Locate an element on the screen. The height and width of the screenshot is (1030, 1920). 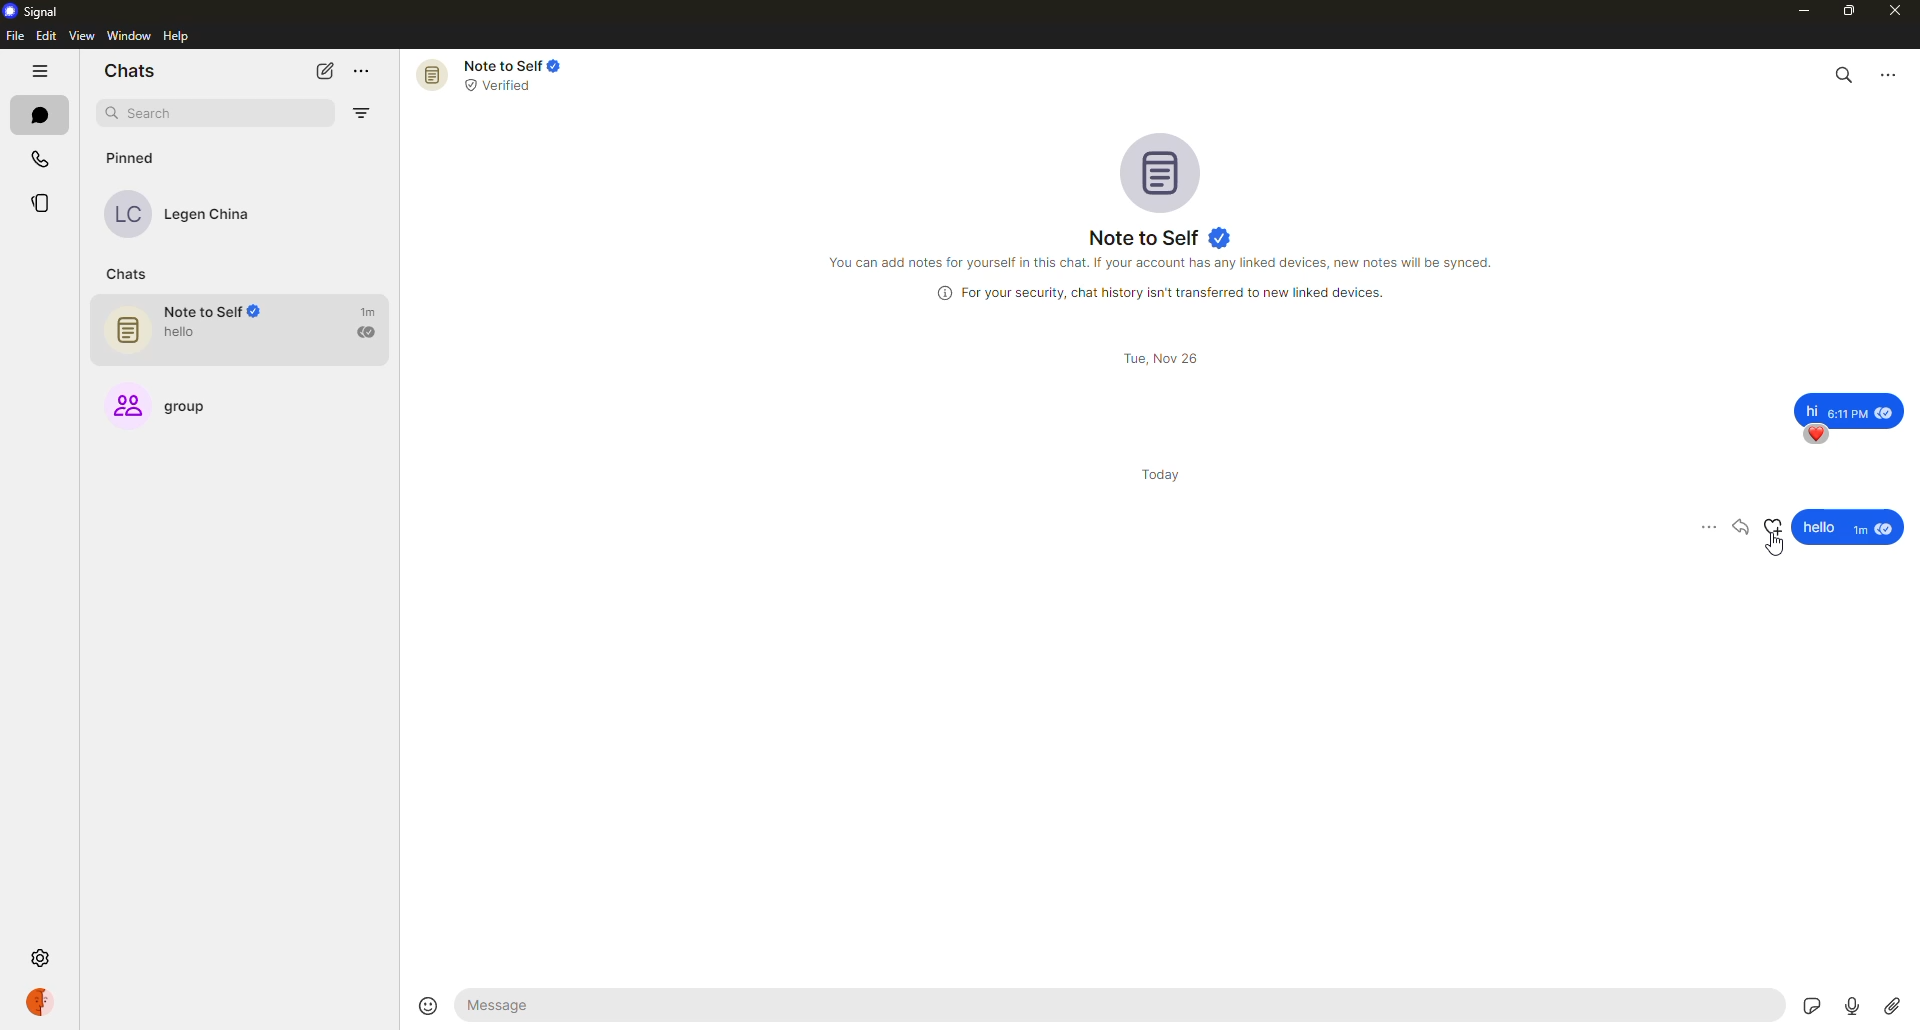
emoji is located at coordinates (429, 1004).